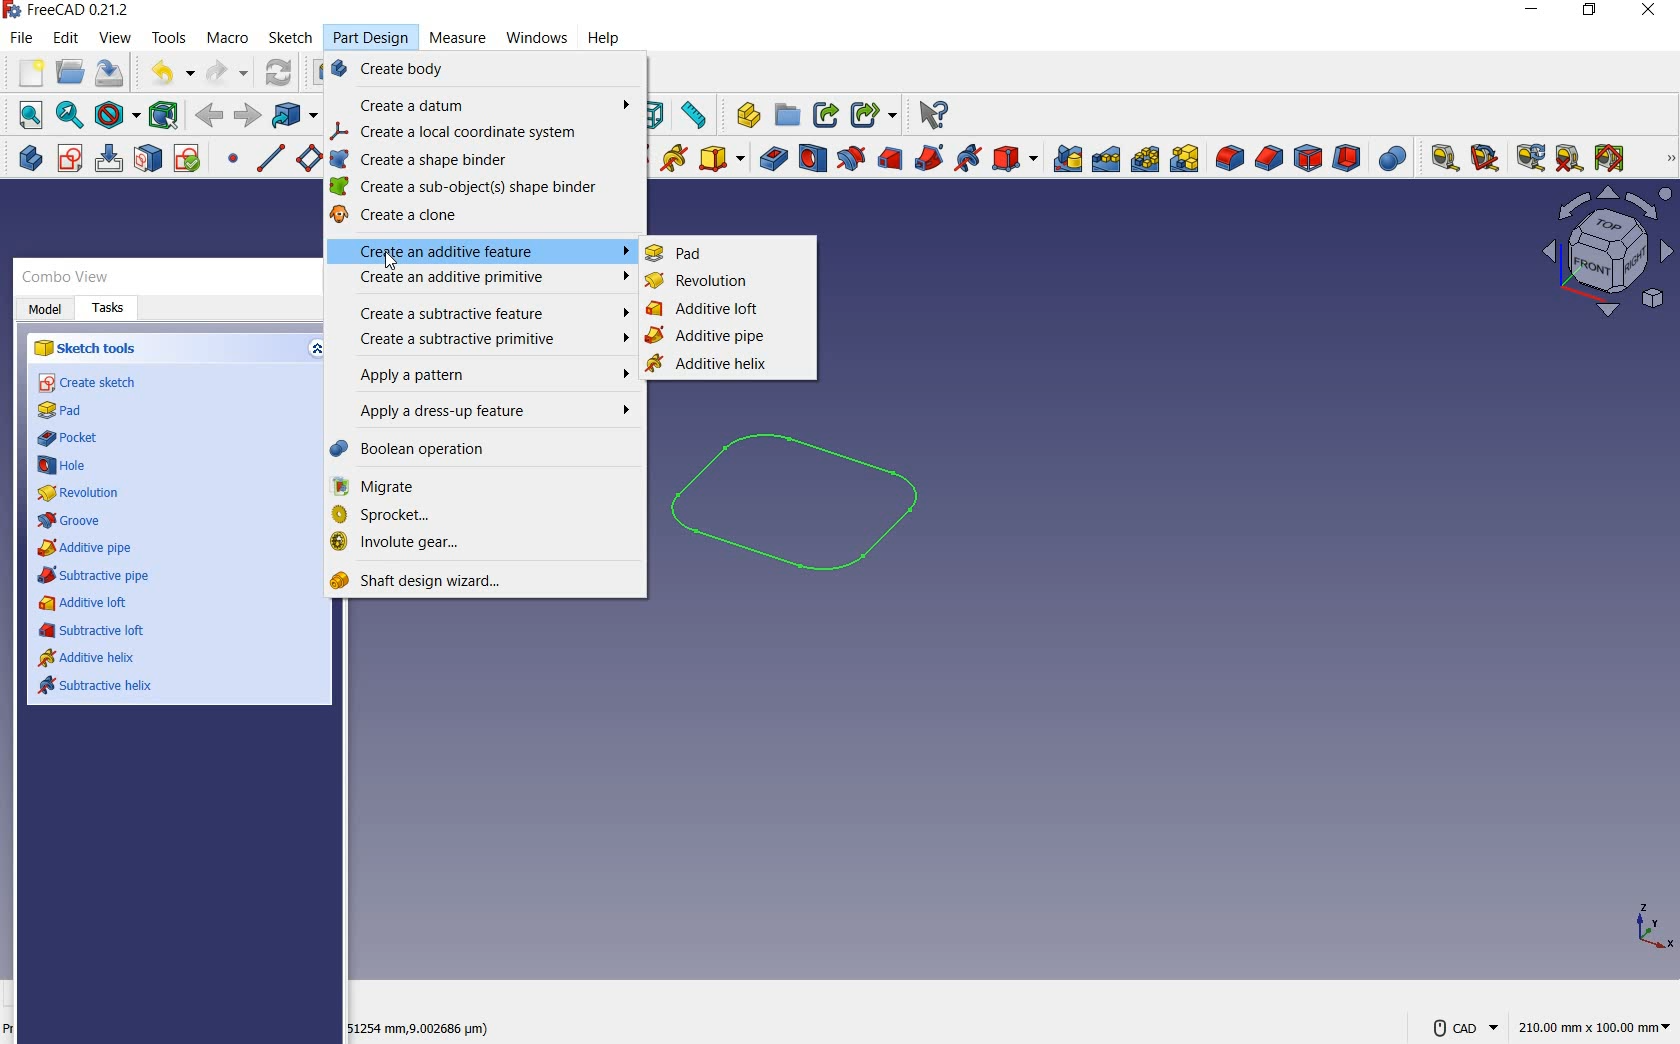  What do you see at coordinates (1307, 156) in the screenshot?
I see `draft` at bounding box center [1307, 156].